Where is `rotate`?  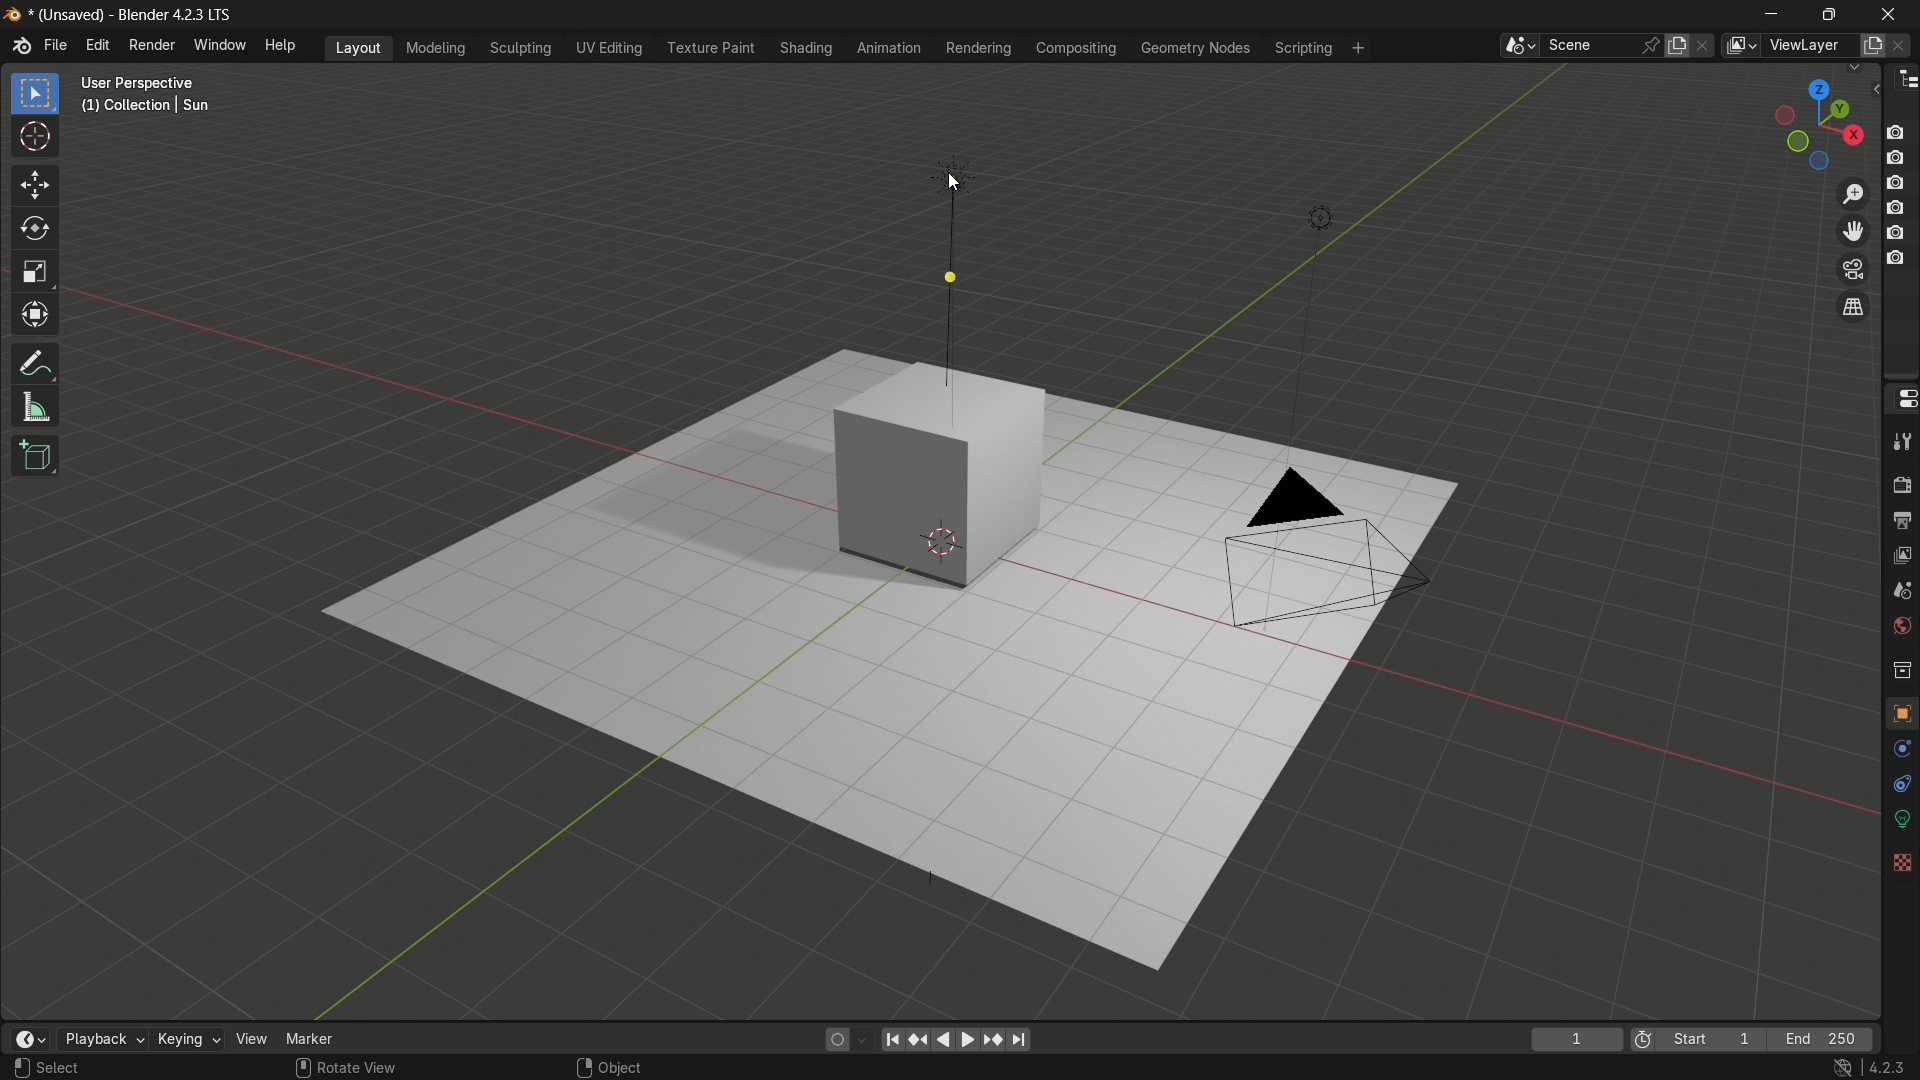
rotate is located at coordinates (37, 230).